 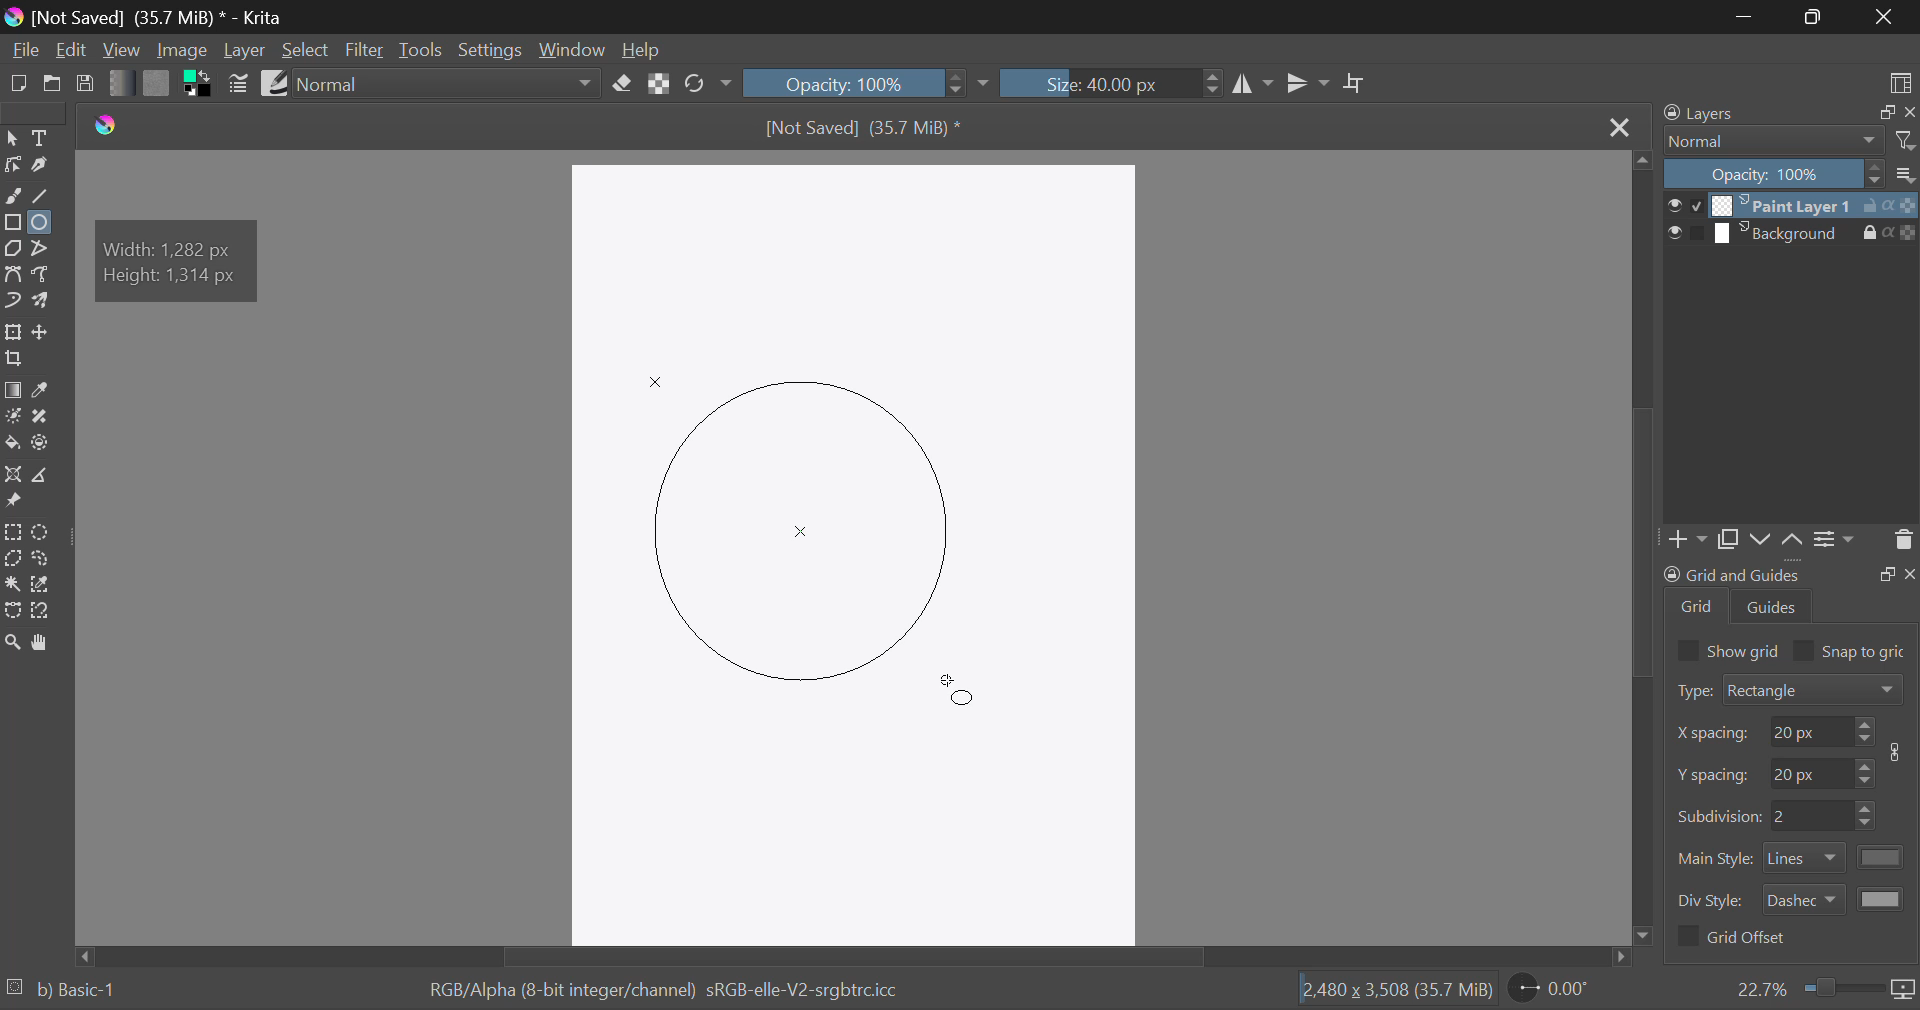 I want to click on Minimize, so click(x=1817, y=17).